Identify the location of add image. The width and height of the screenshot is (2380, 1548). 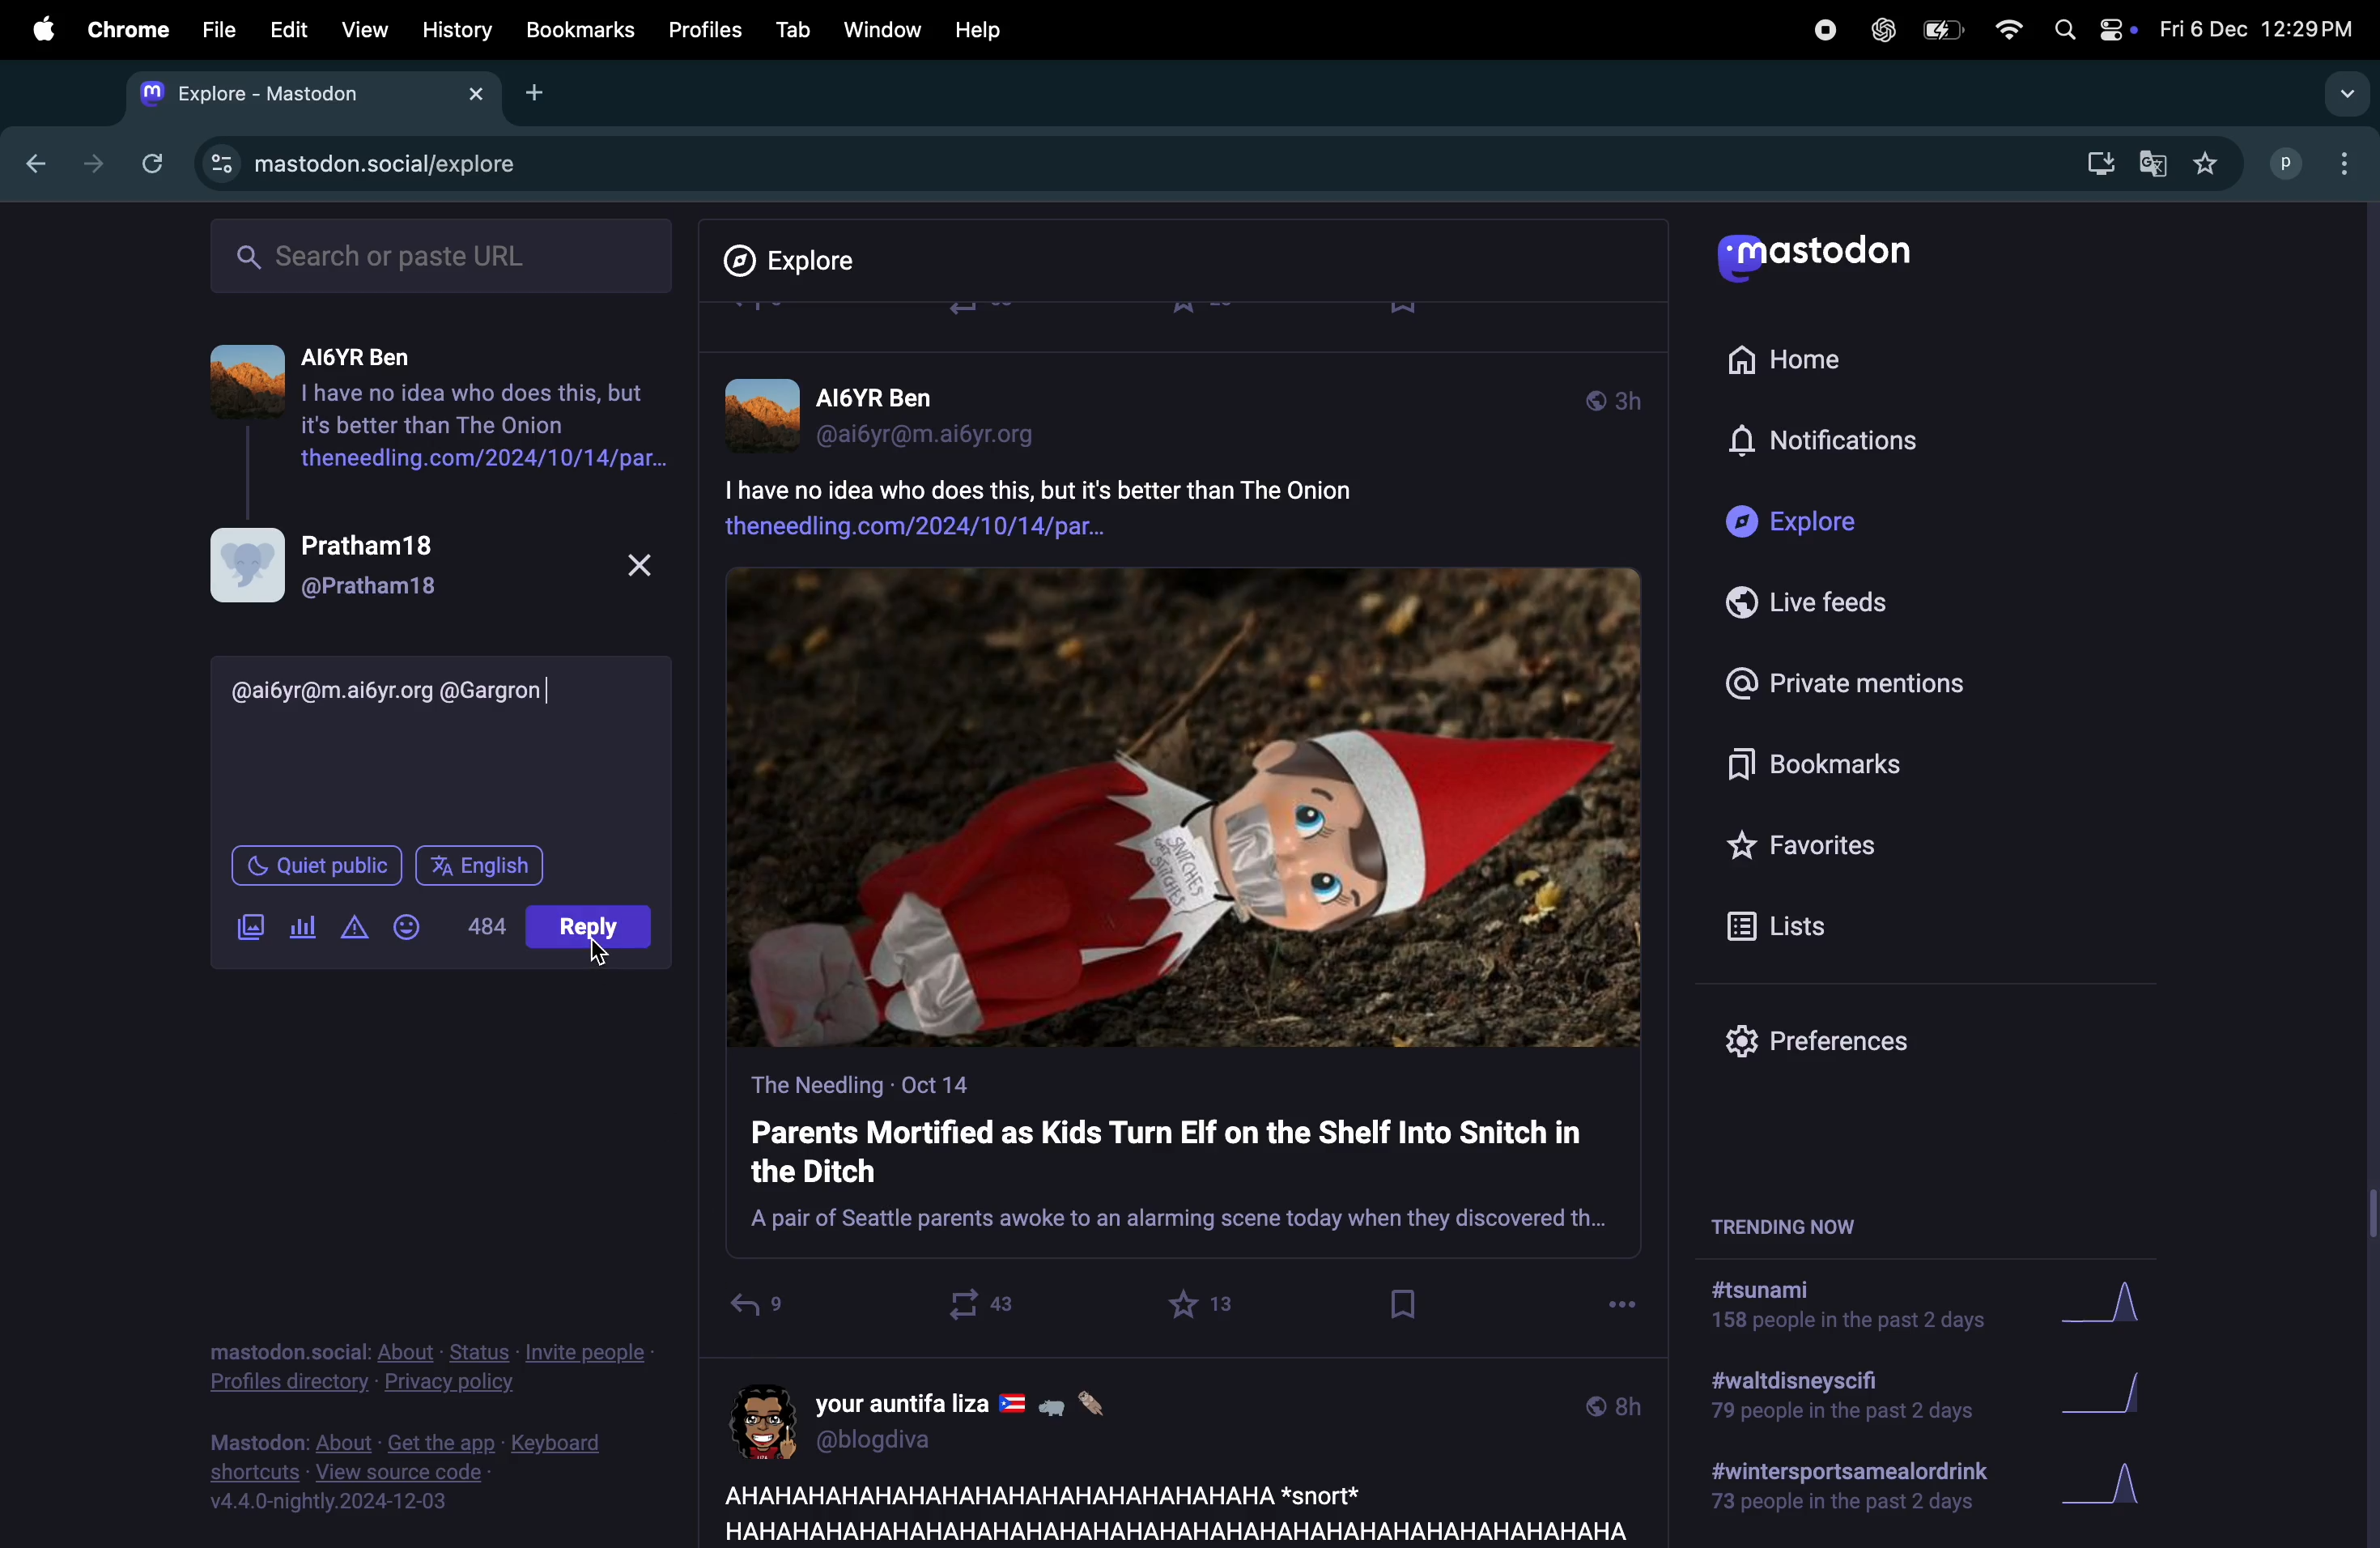
(250, 924).